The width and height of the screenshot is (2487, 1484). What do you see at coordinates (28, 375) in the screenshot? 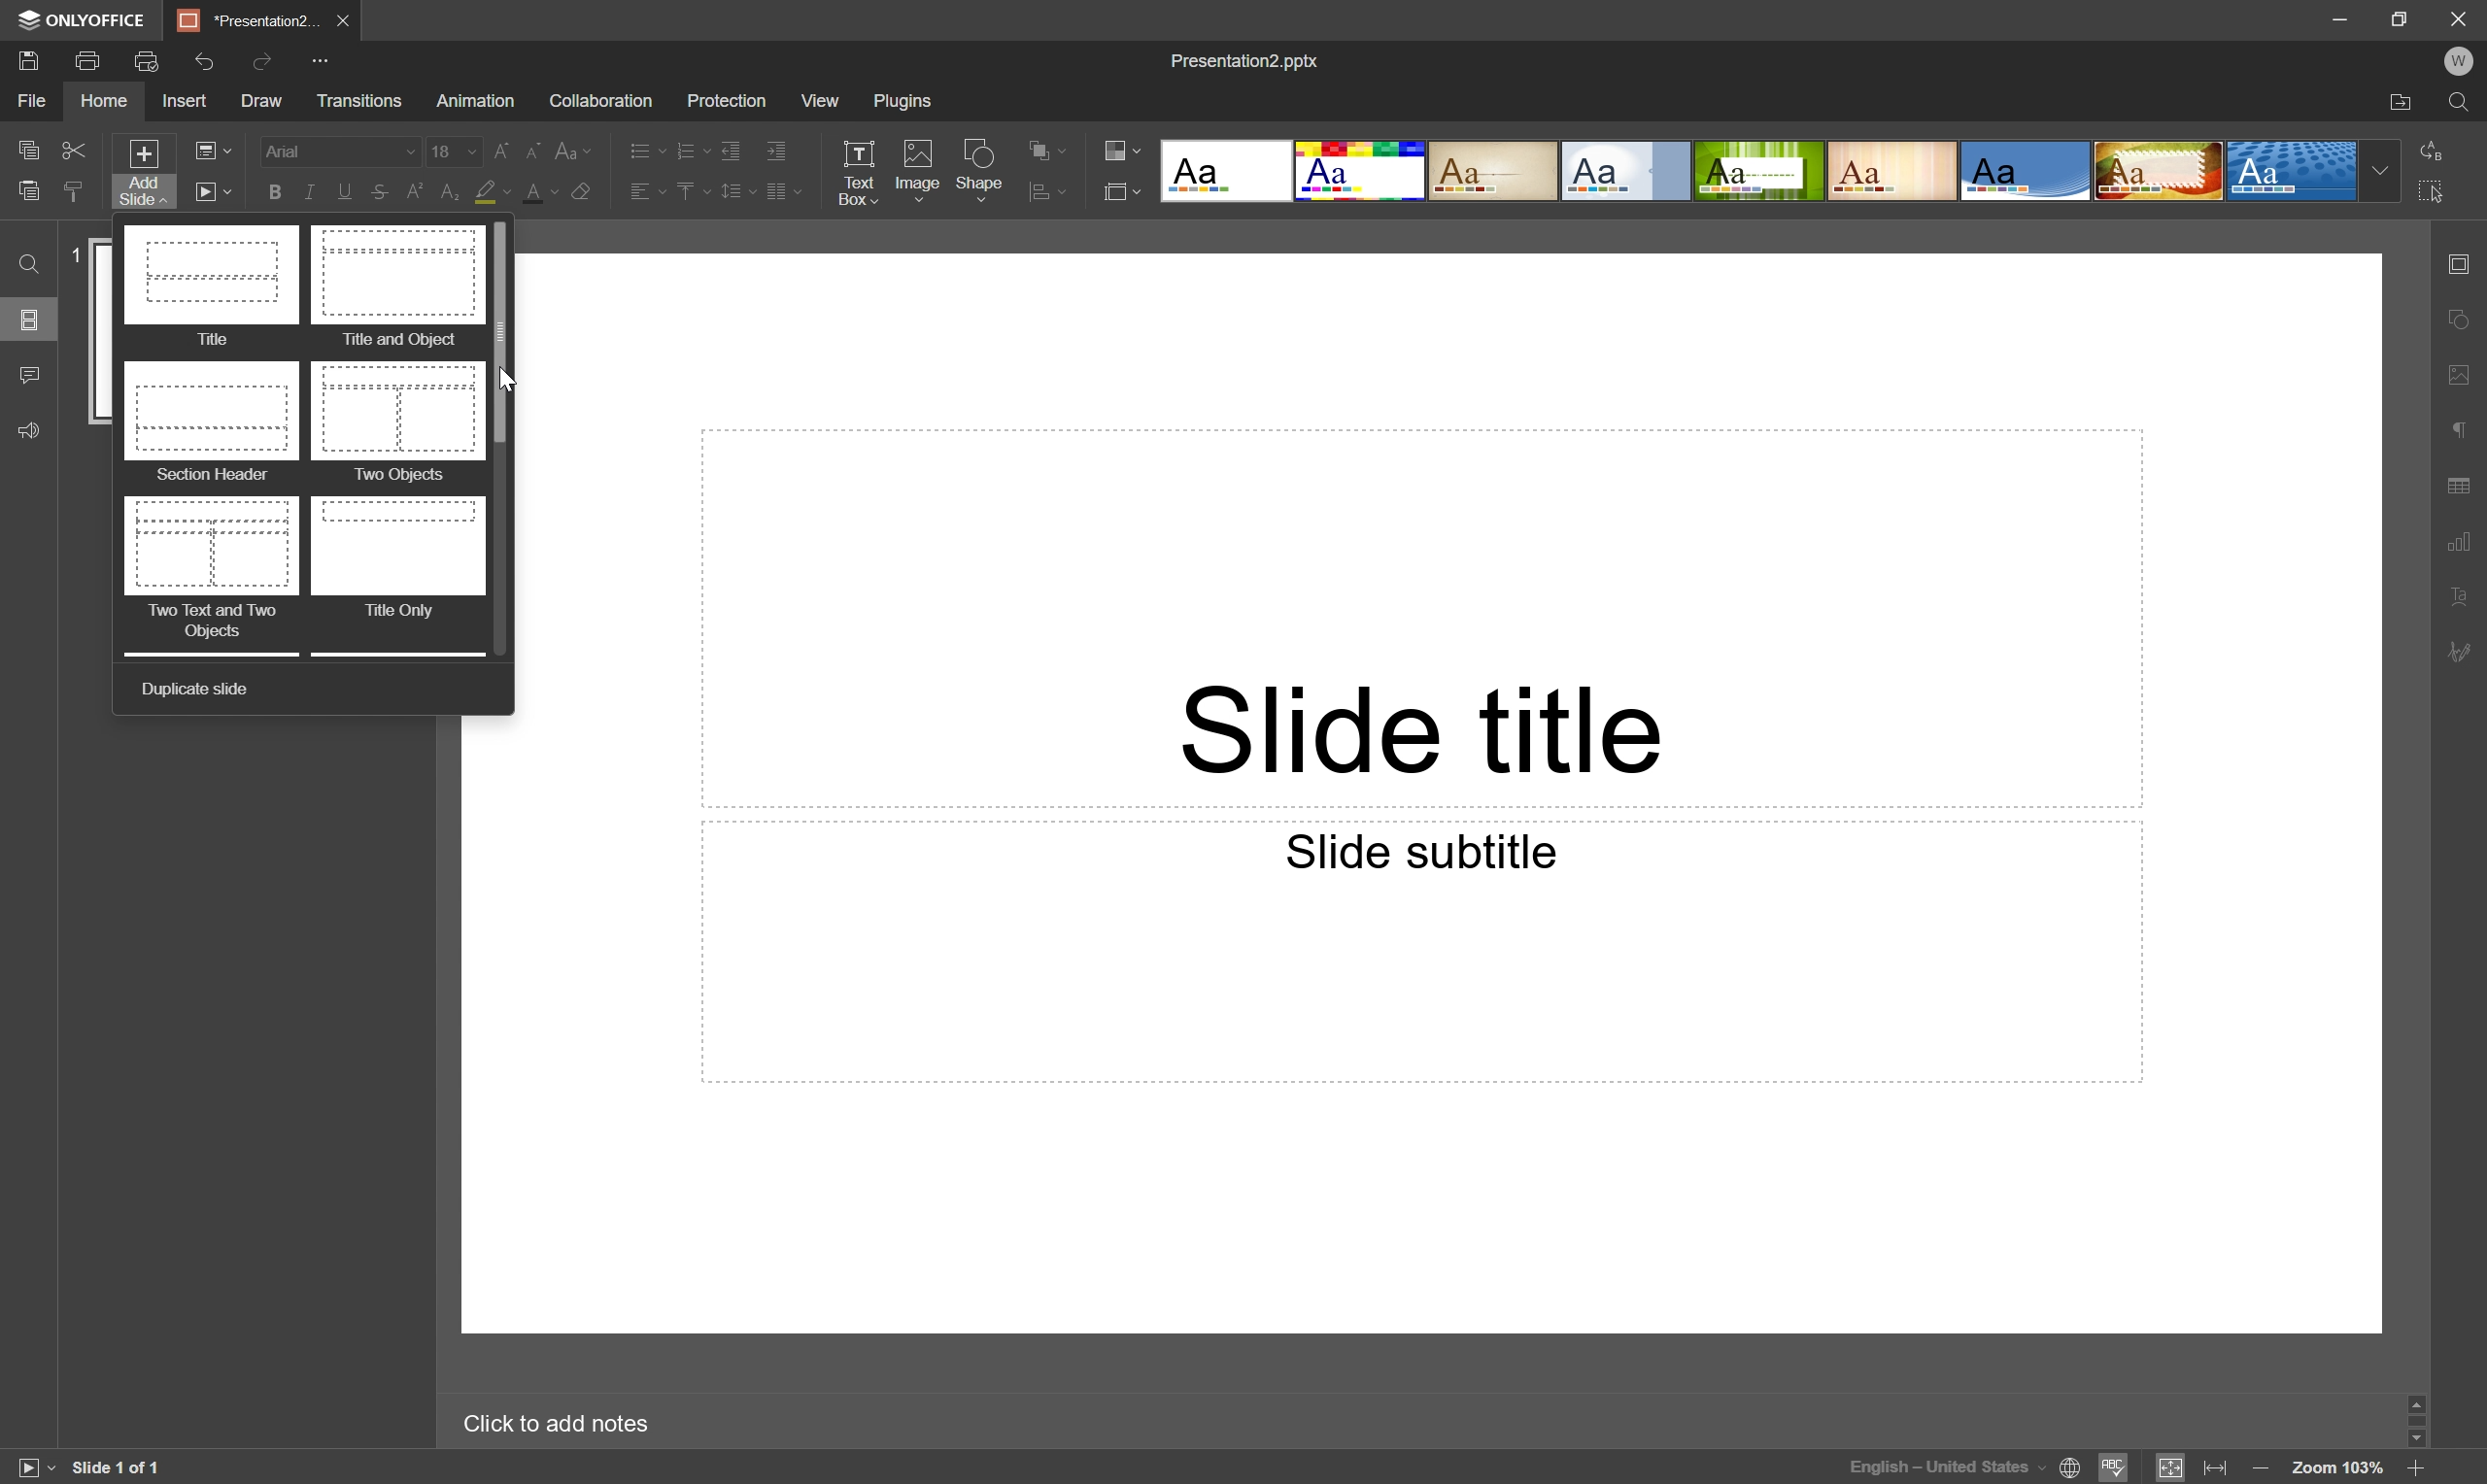
I see `Comments` at bounding box center [28, 375].